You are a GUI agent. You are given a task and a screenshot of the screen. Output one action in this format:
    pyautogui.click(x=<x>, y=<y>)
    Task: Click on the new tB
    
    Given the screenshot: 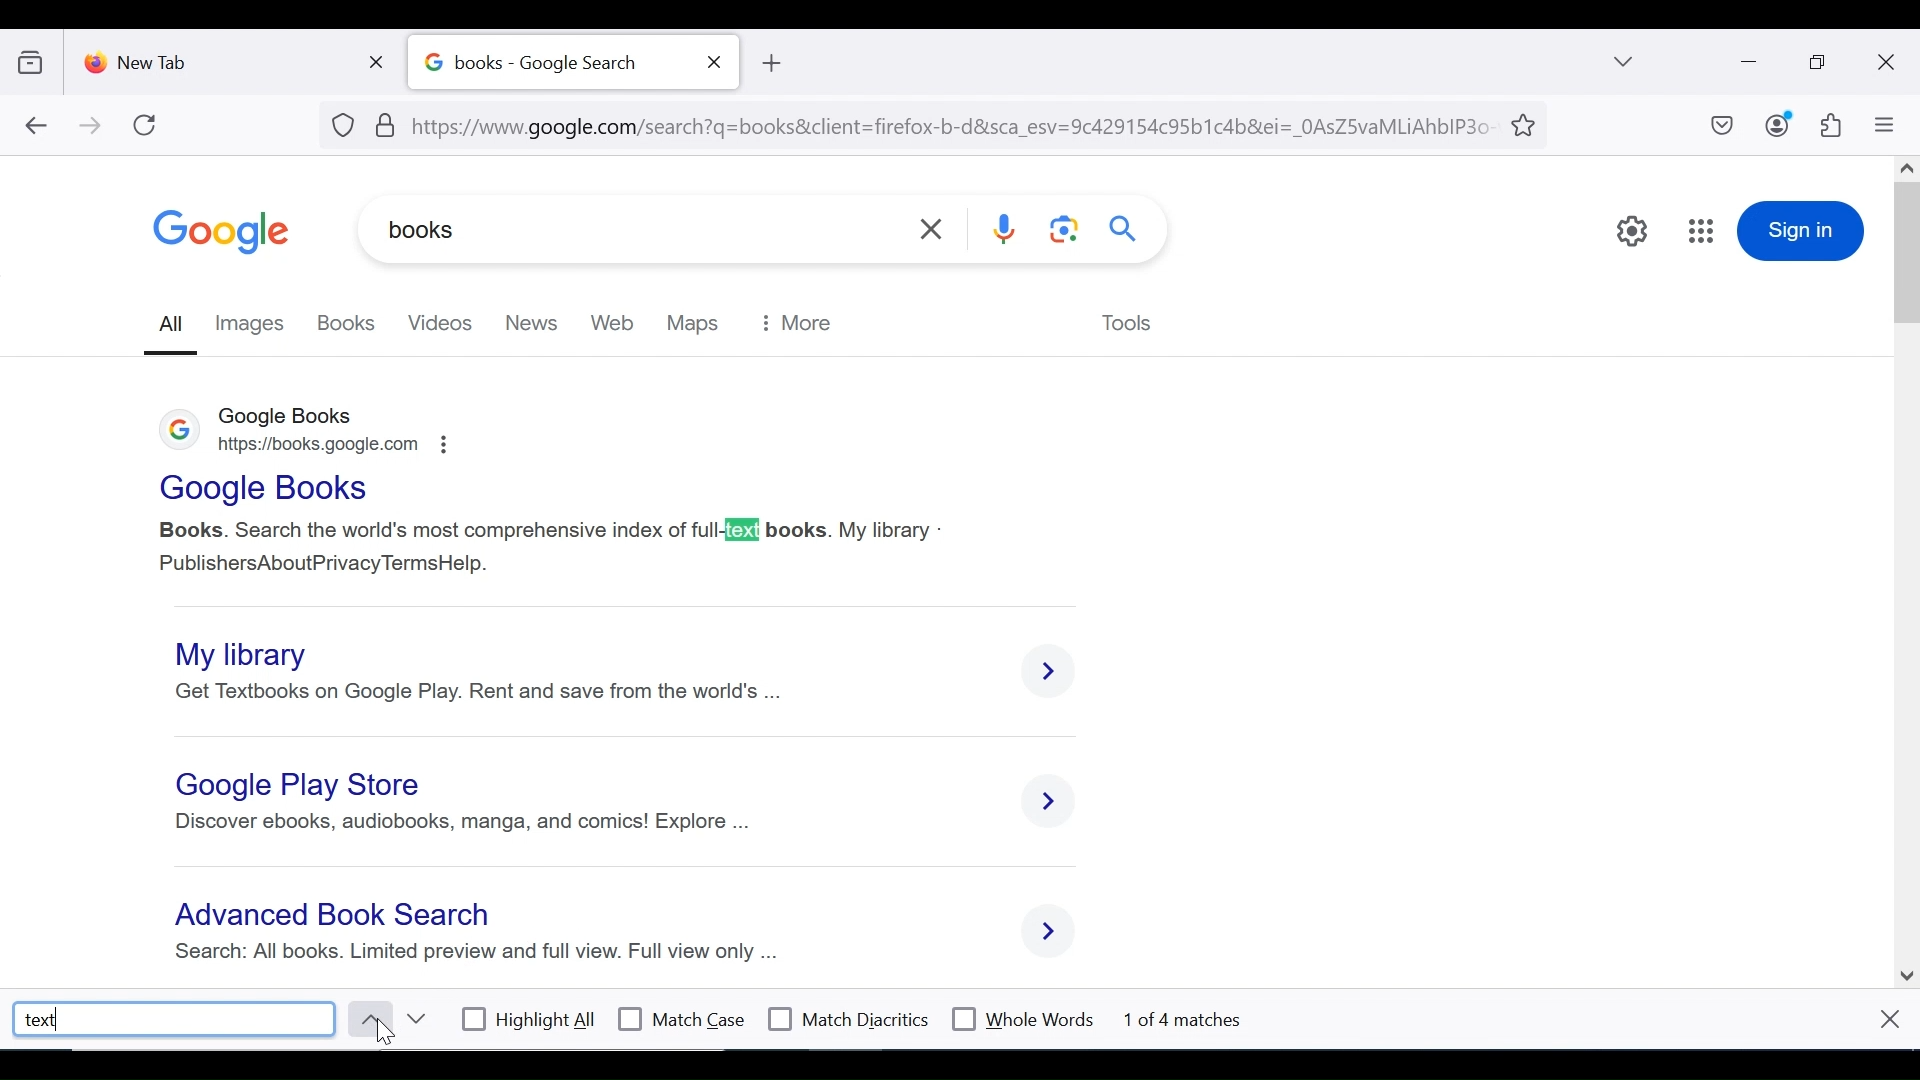 What is the action you would take?
    pyautogui.click(x=770, y=63)
    